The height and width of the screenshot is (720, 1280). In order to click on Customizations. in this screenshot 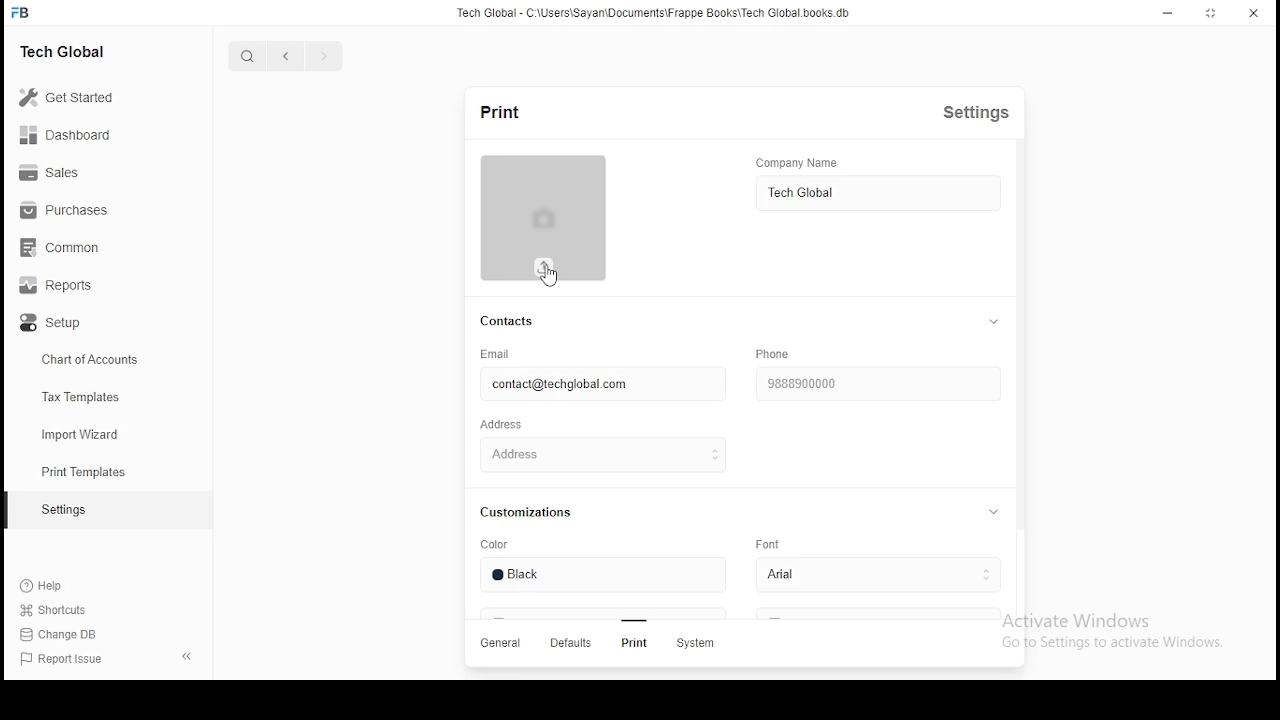, I will do `click(536, 515)`.